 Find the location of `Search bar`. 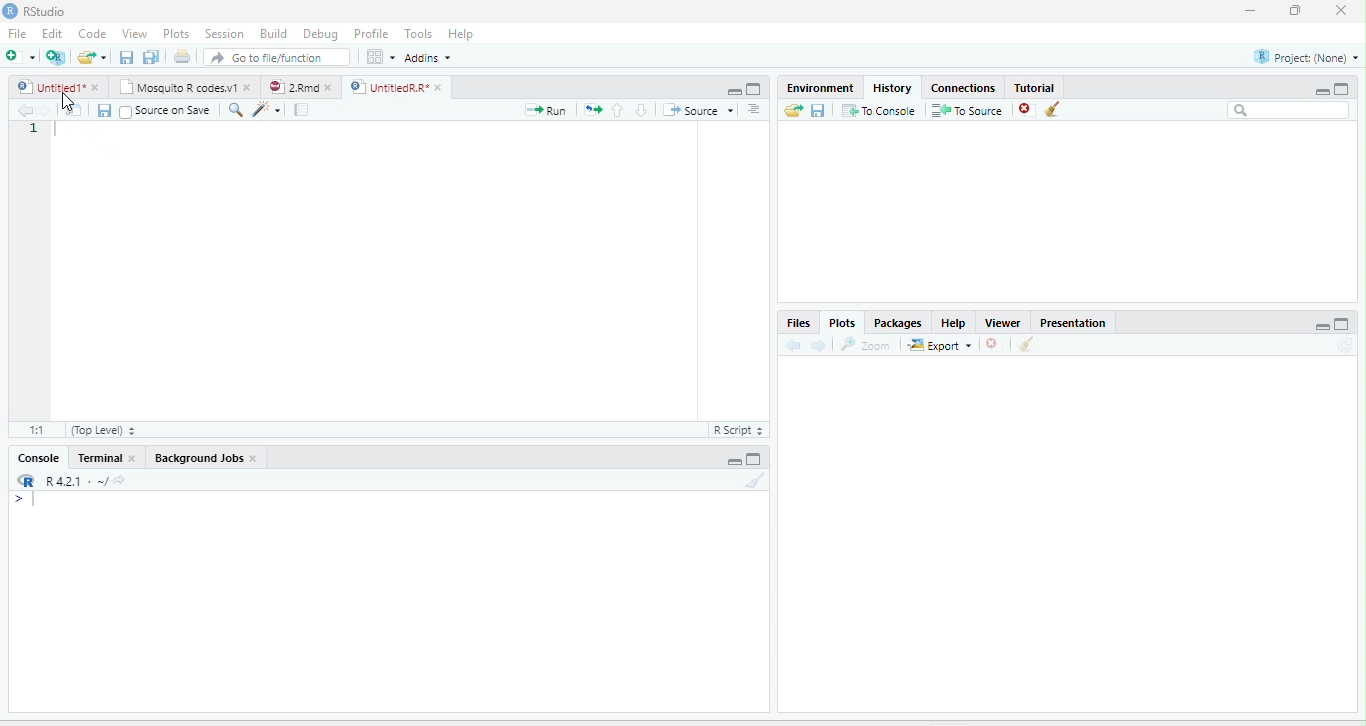

Search bar is located at coordinates (1288, 110).